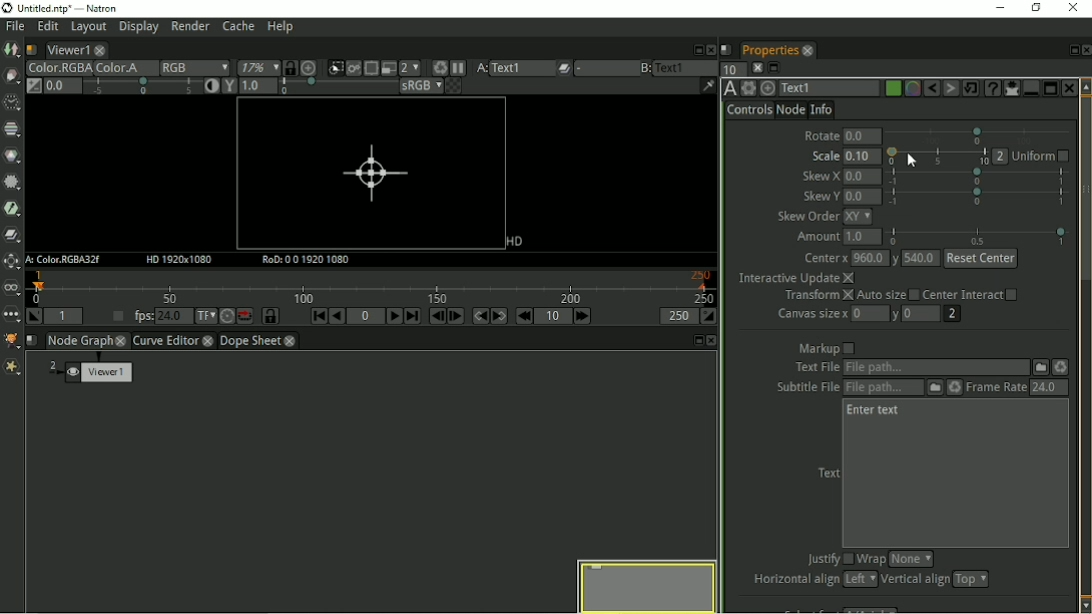 Image resolution: width=1092 pixels, height=614 pixels. Describe the element at coordinates (309, 85) in the screenshot. I see `Viewer gamma correction` at that location.